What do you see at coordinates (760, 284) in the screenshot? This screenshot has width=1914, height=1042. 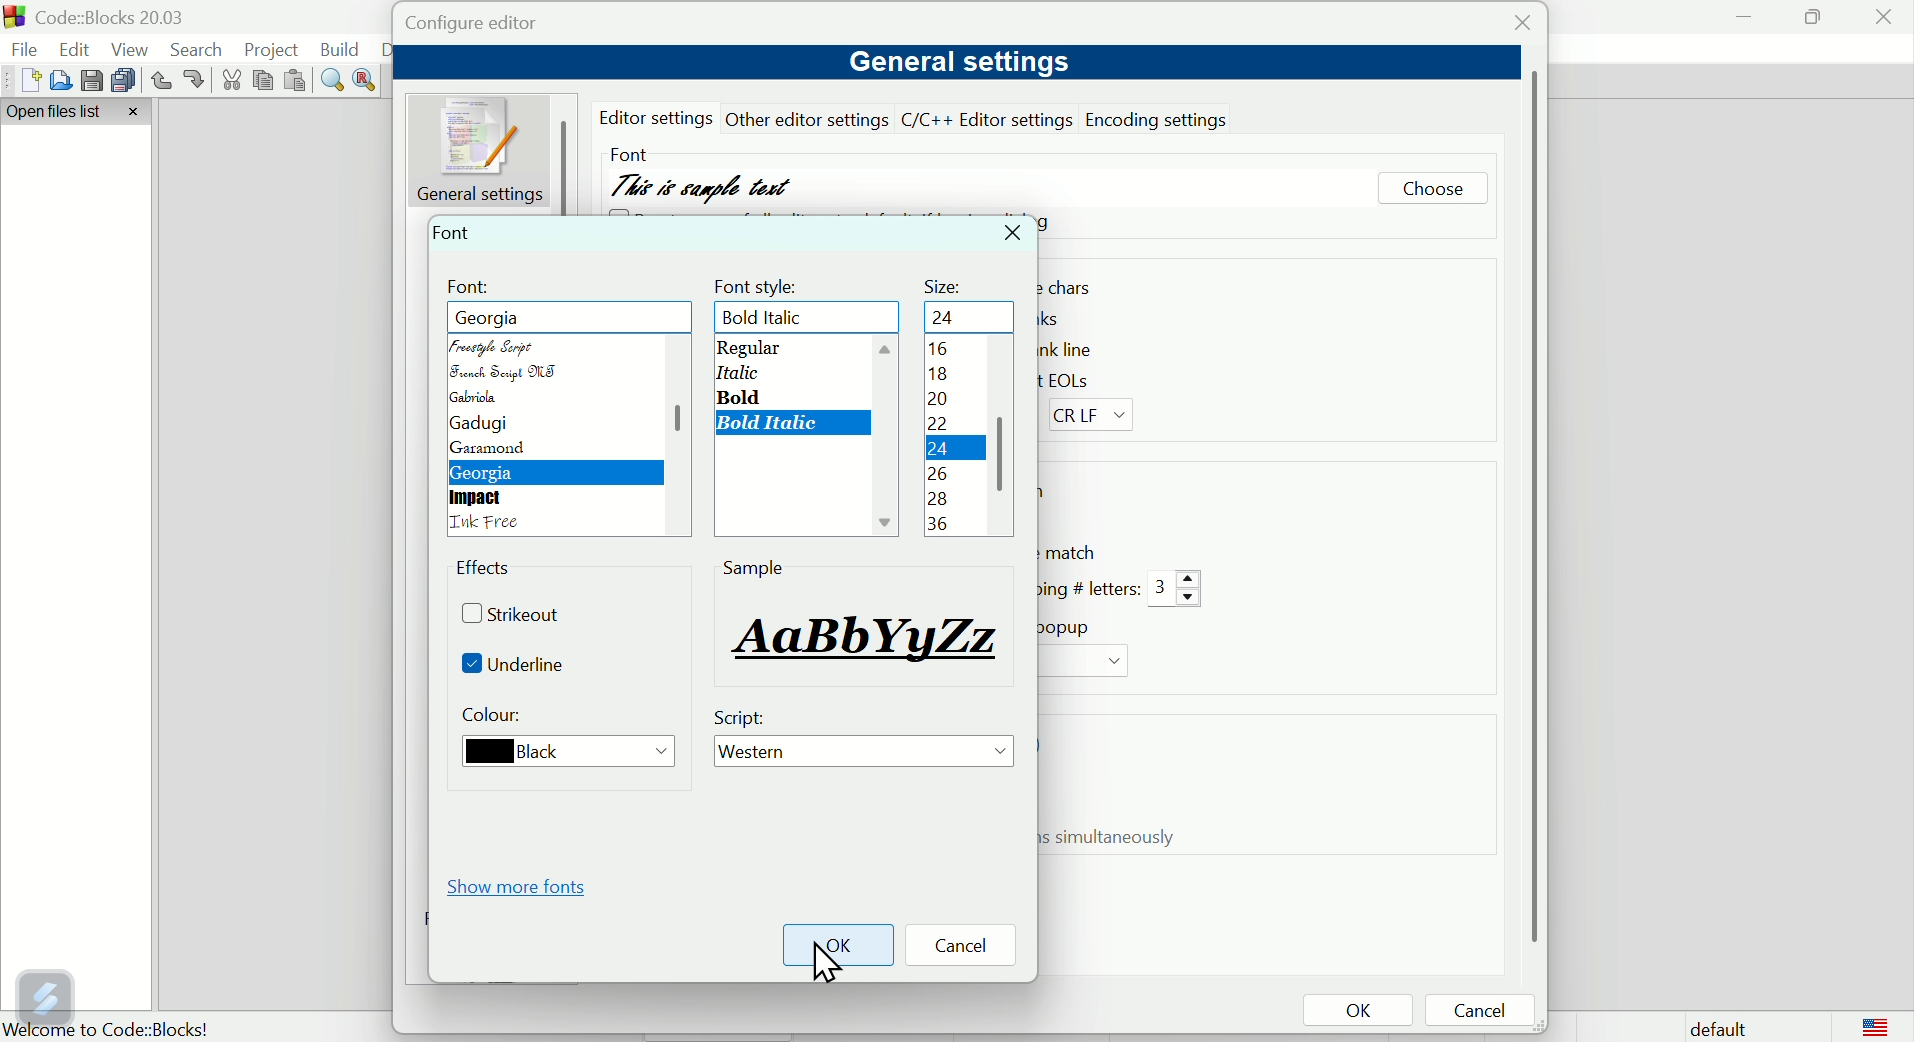 I see `font style` at bounding box center [760, 284].